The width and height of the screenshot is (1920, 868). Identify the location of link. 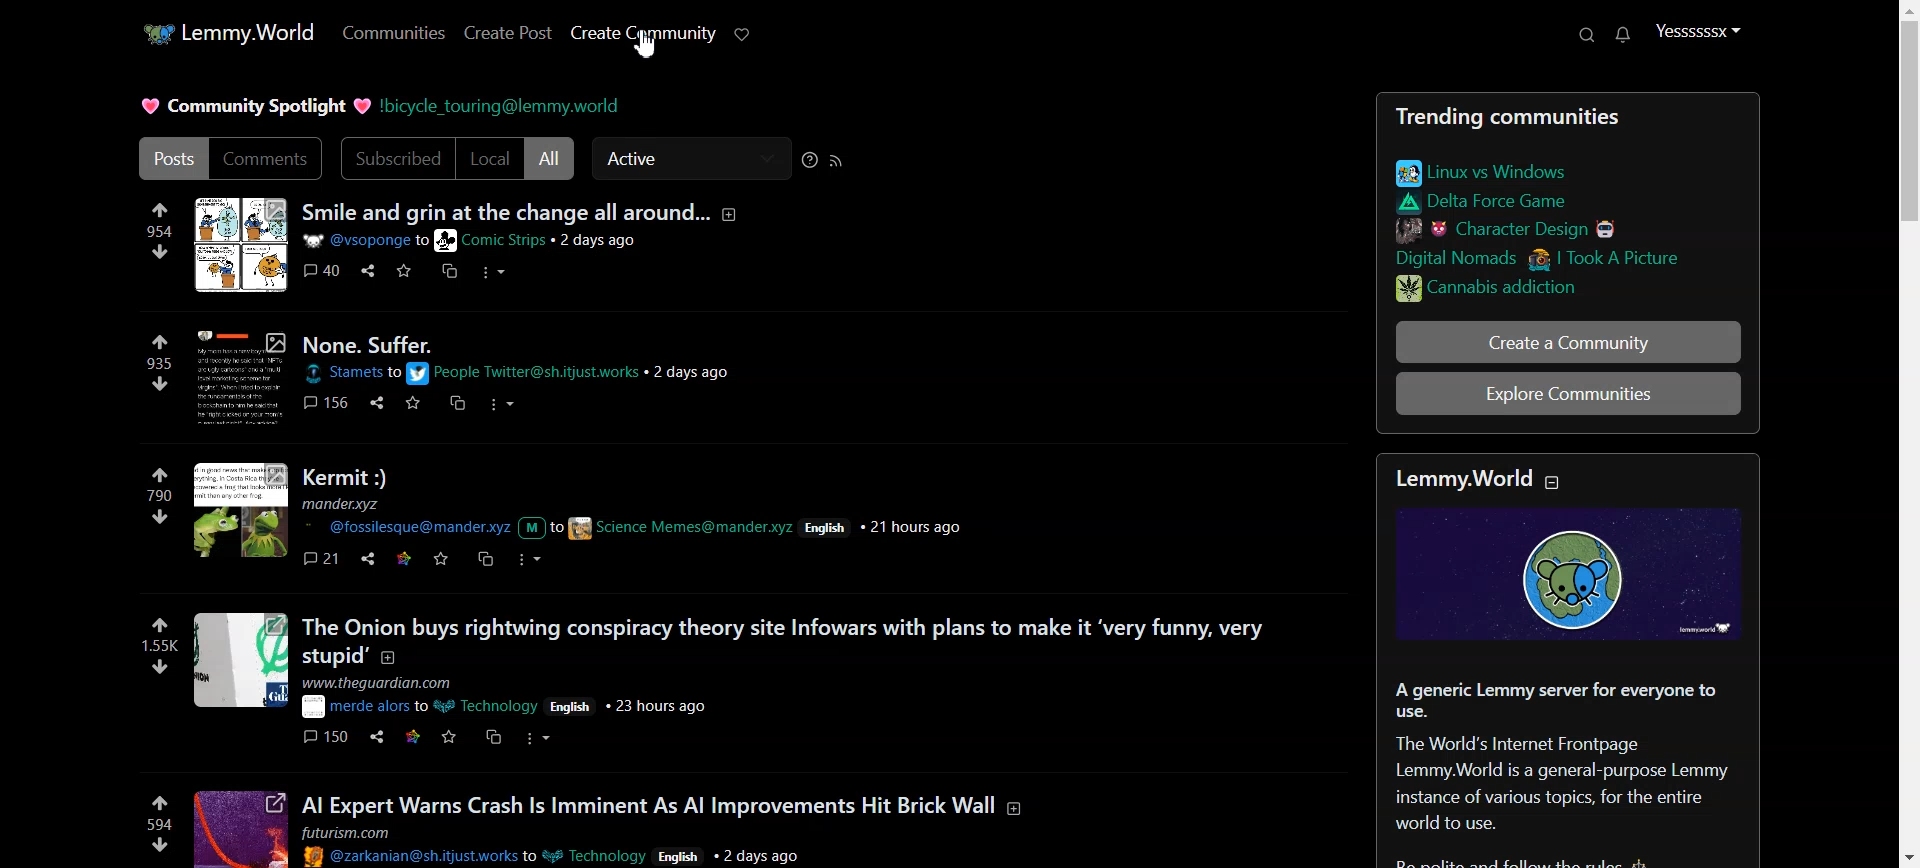
(414, 737).